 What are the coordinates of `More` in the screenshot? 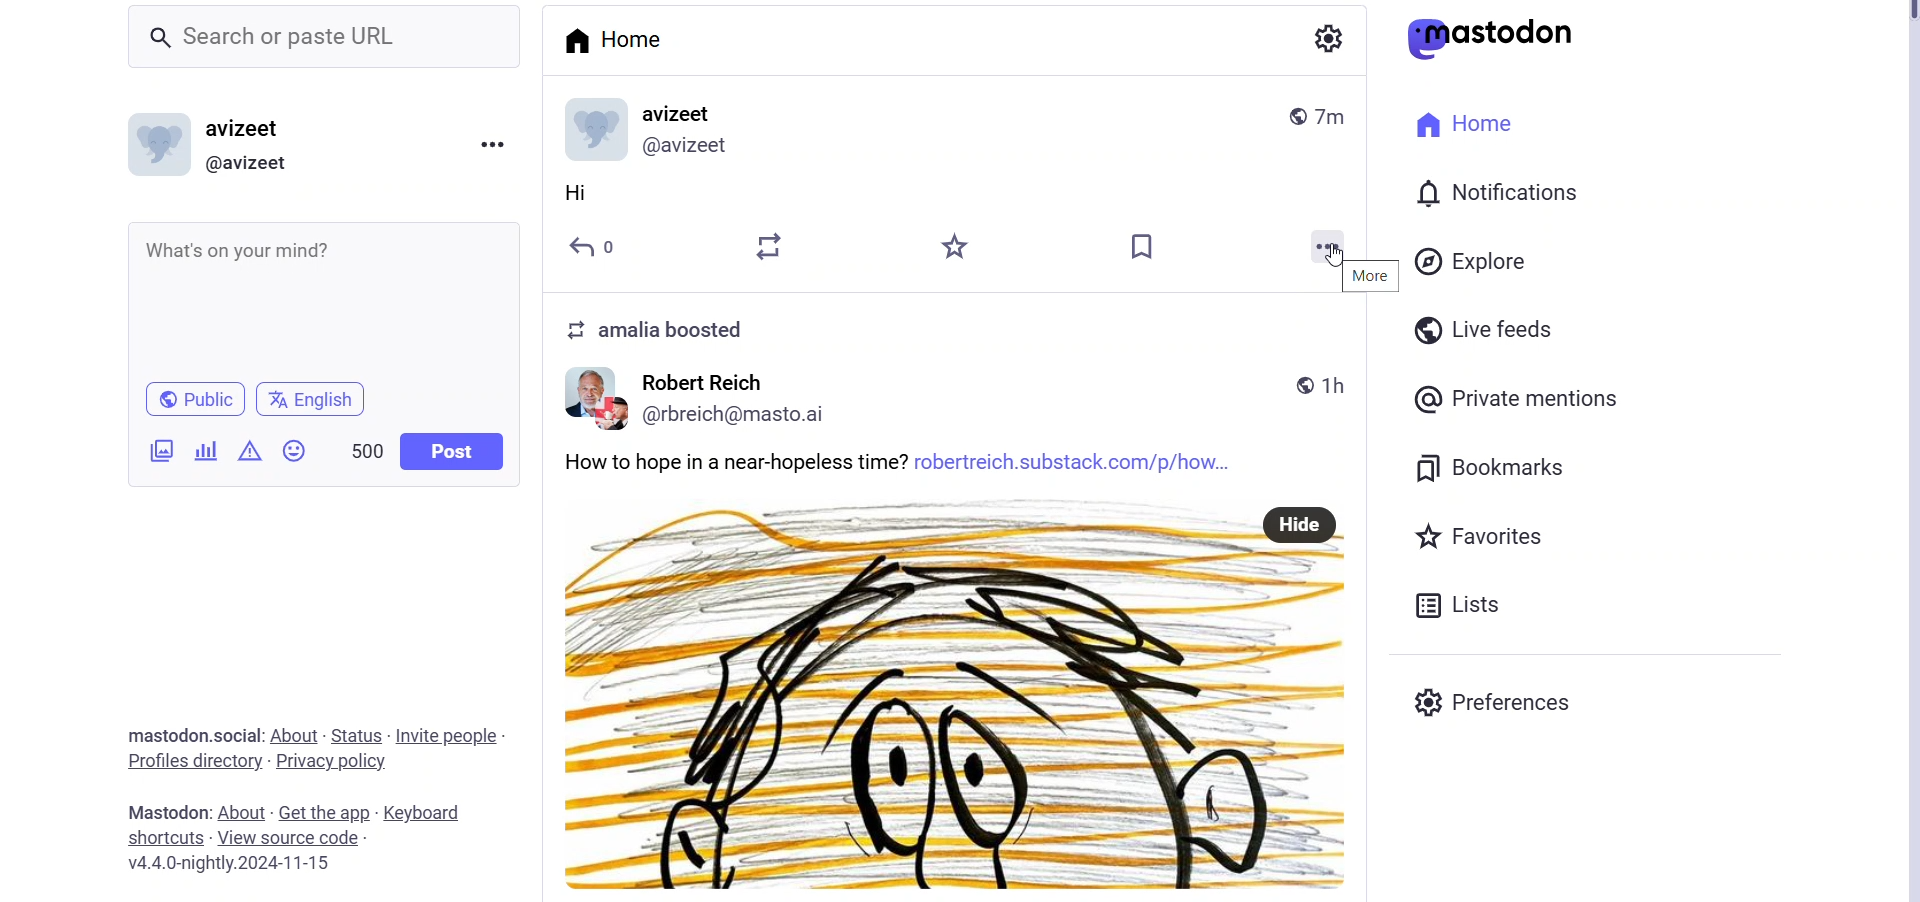 It's located at (1372, 276).